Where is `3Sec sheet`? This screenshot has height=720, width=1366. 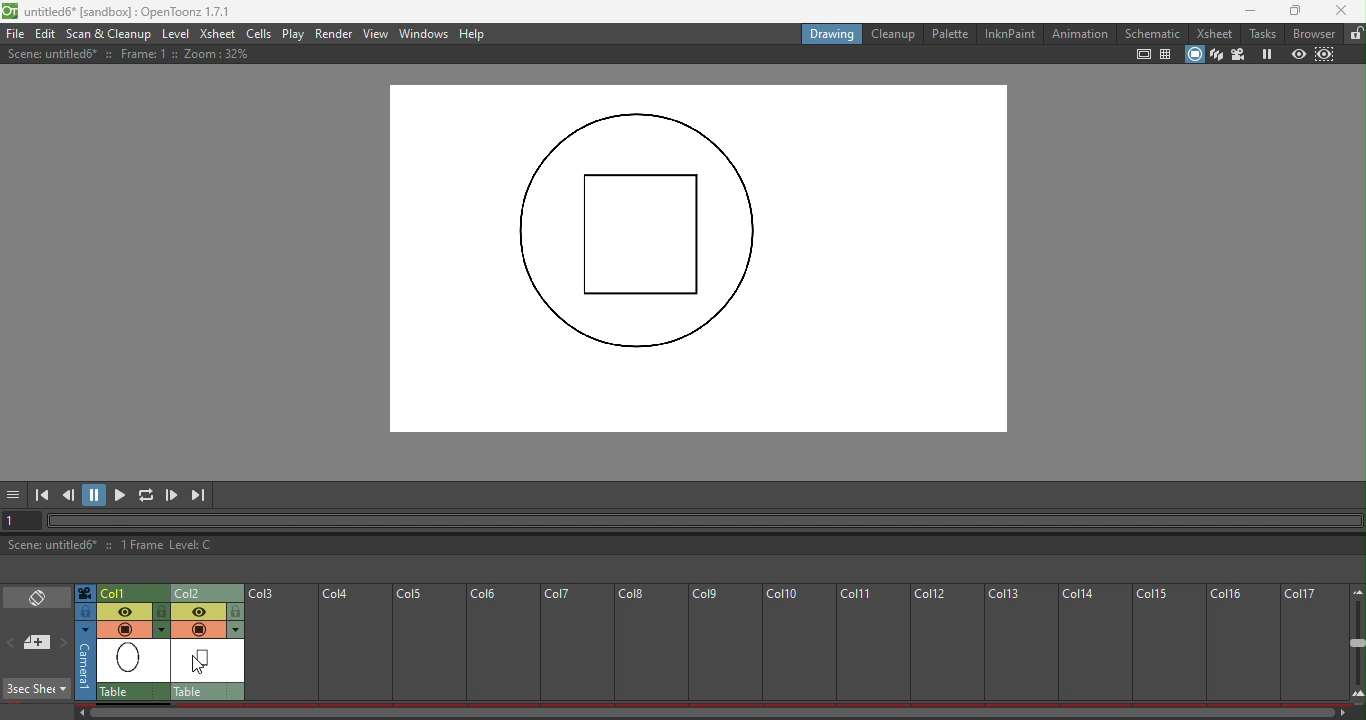 3Sec sheet is located at coordinates (38, 689).